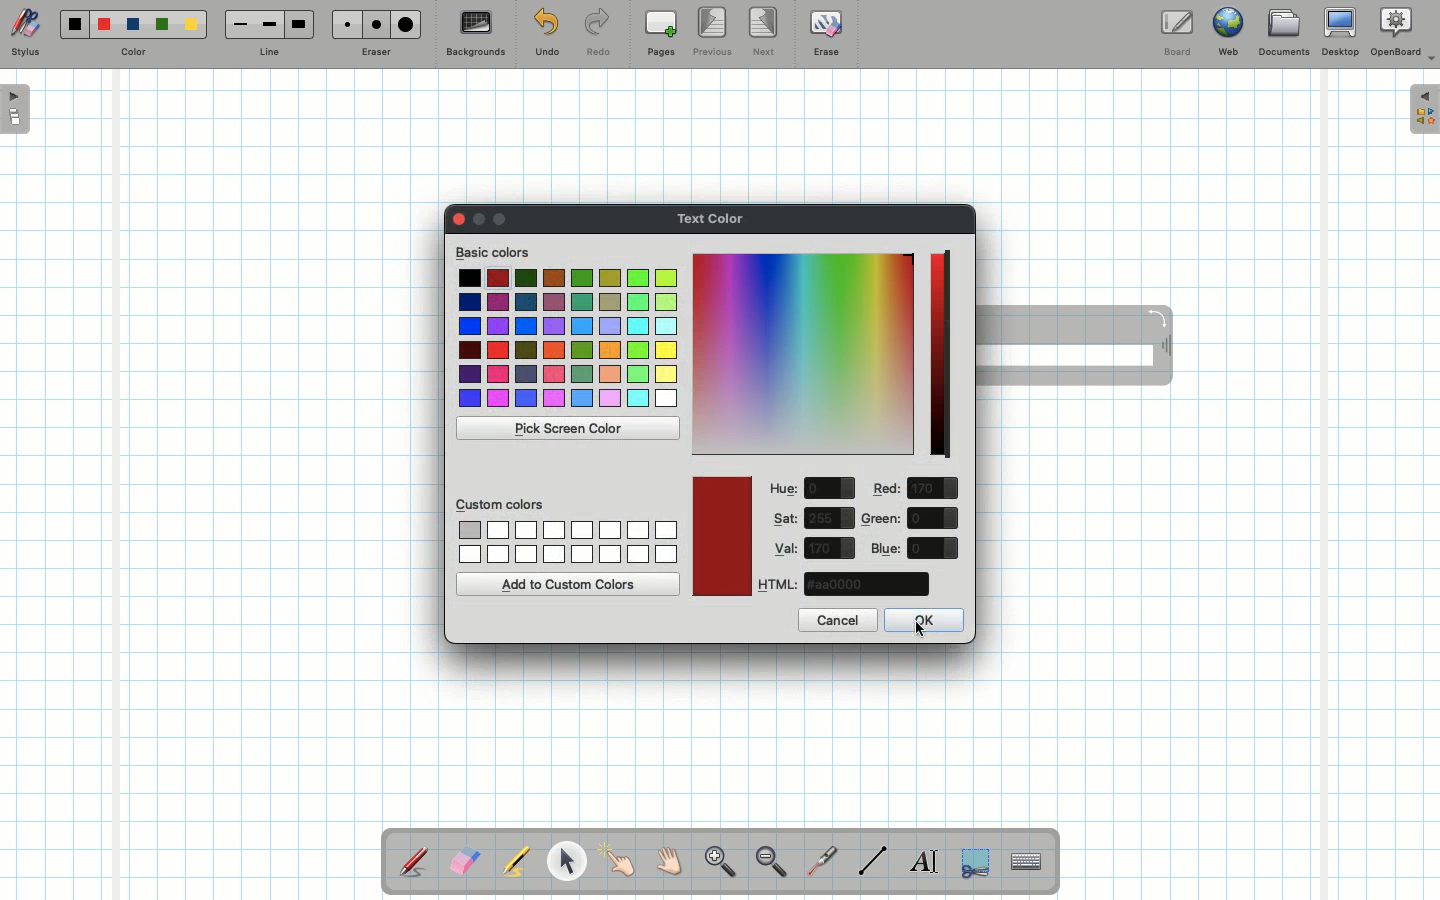 The height and width of the screenshot is (900, 1440). I want to click on Pages, so click(661, 35).